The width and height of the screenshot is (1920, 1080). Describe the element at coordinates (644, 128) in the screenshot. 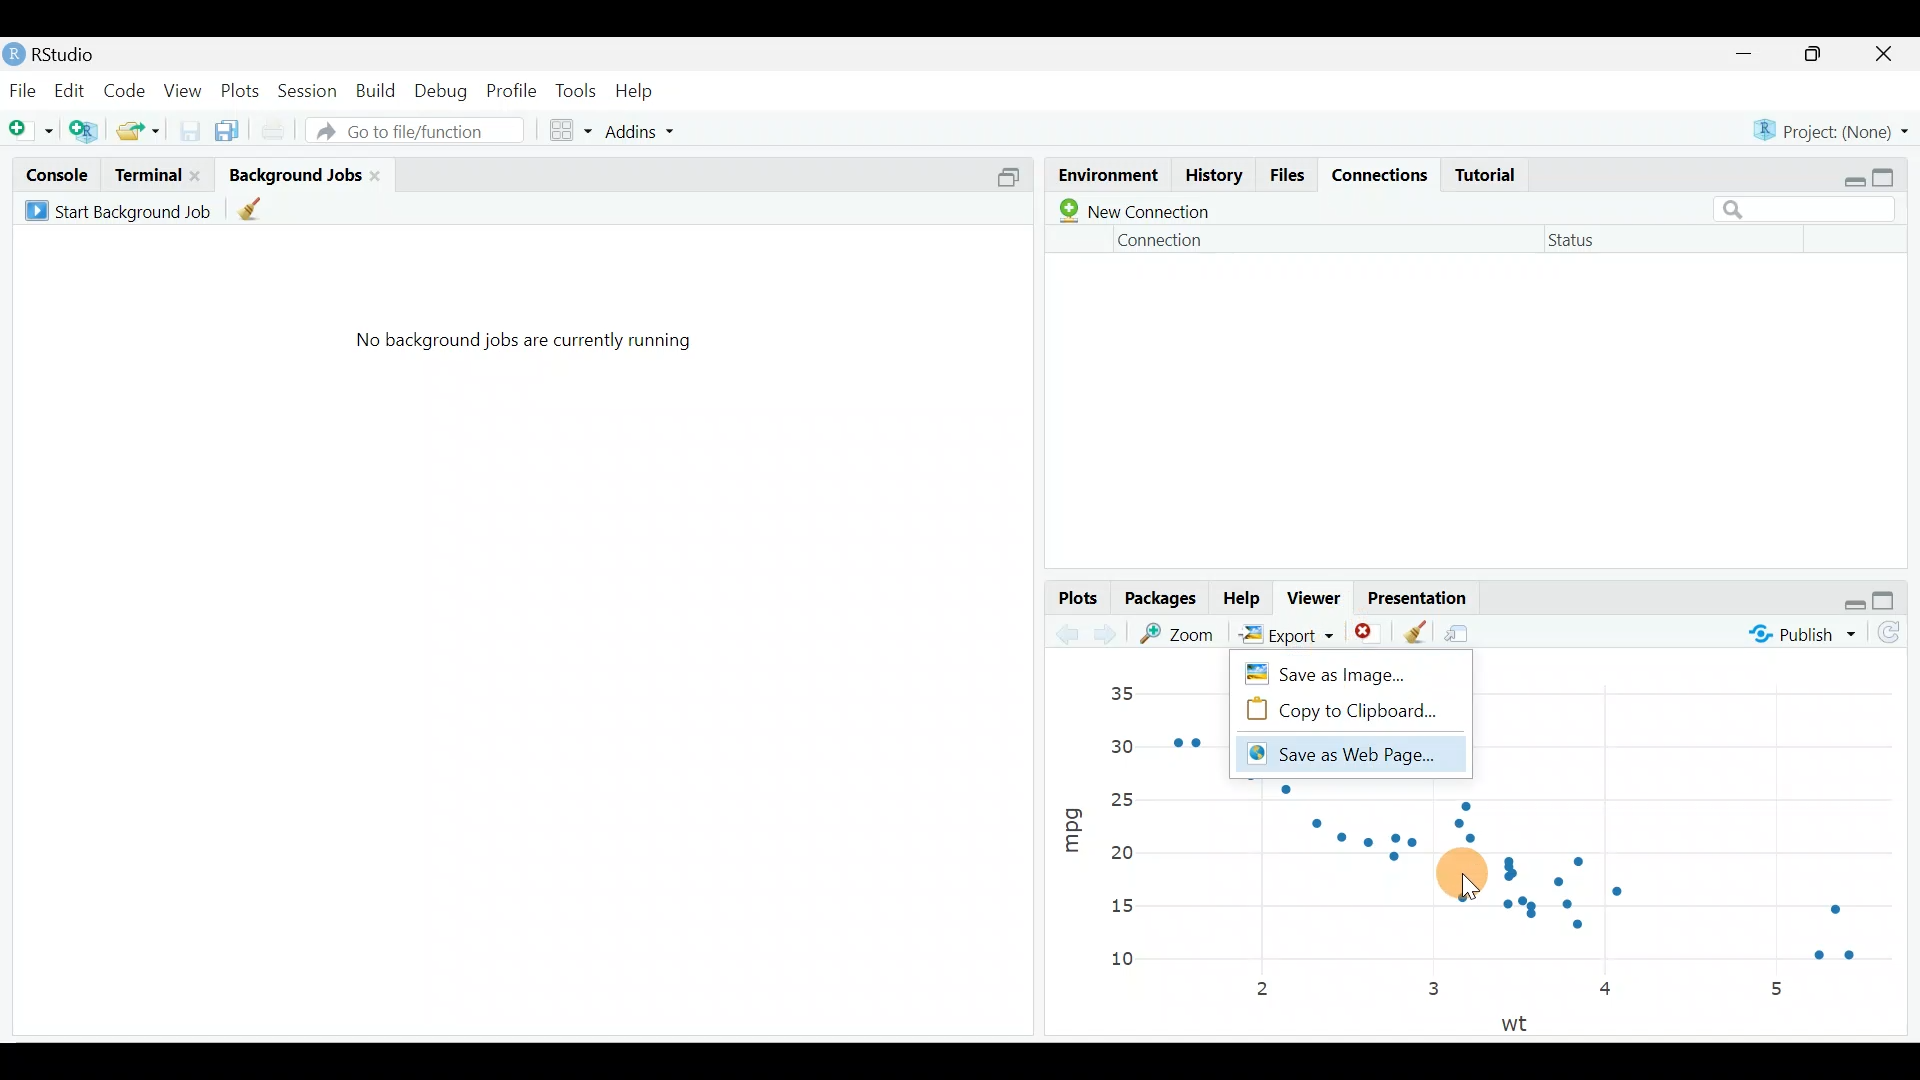

I see `Addins` at that location.